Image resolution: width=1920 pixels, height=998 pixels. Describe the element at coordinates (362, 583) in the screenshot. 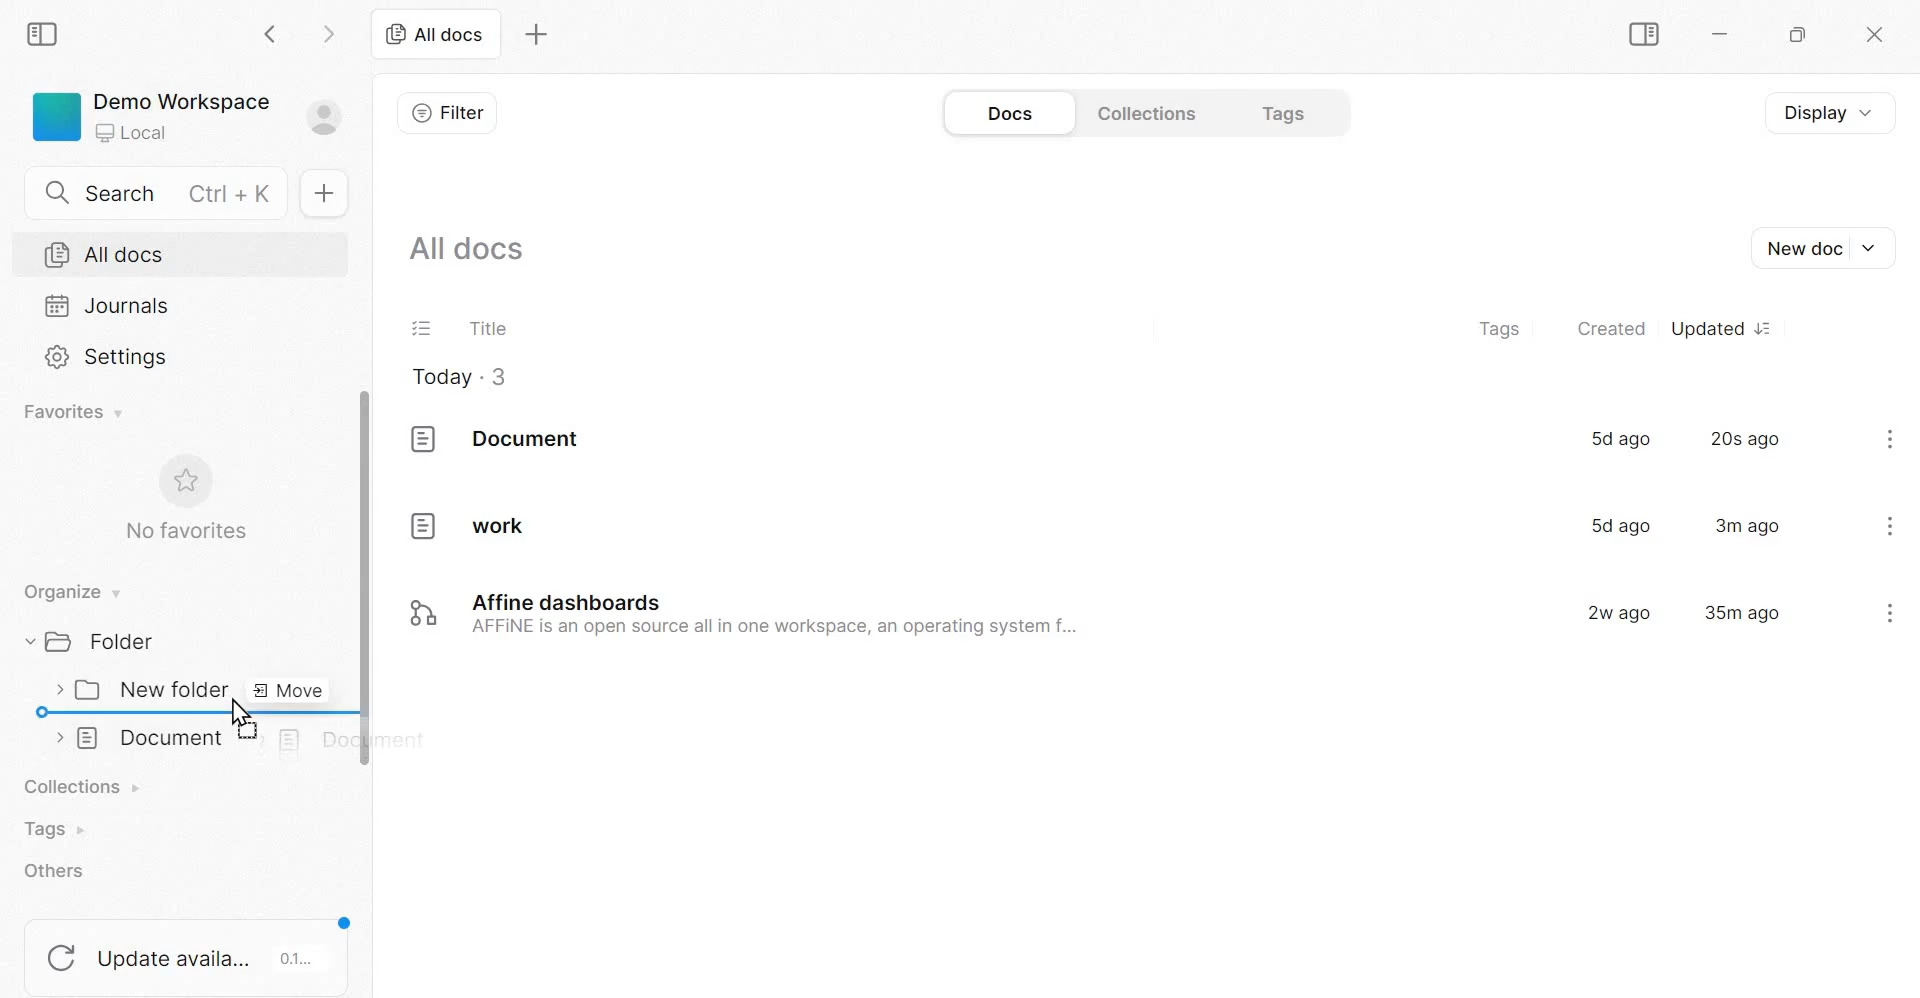

I see `scrollbar` at that location.